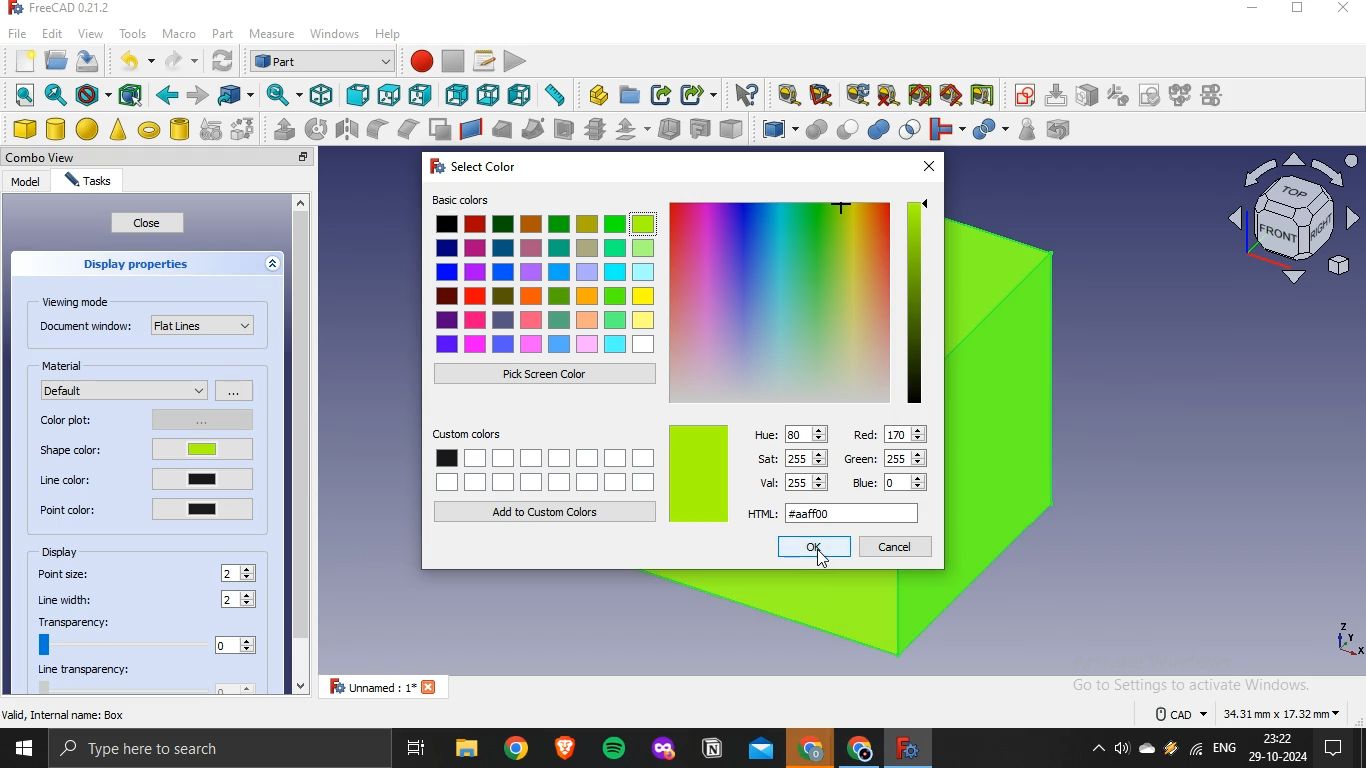 Image resolution: width=1366 pixels, height=768 pixels. I want to click on front, so click(357, 95).